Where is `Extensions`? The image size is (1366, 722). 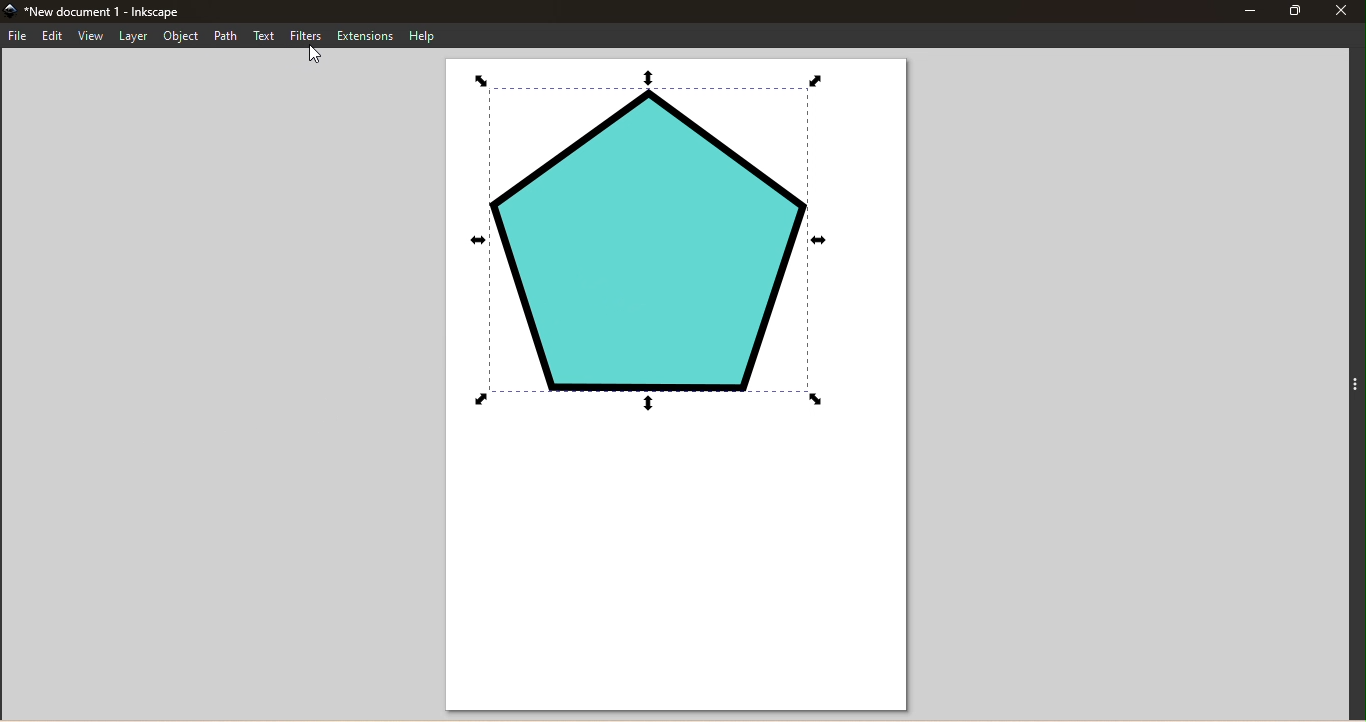 Extensions is located at coordinates (366, 35).